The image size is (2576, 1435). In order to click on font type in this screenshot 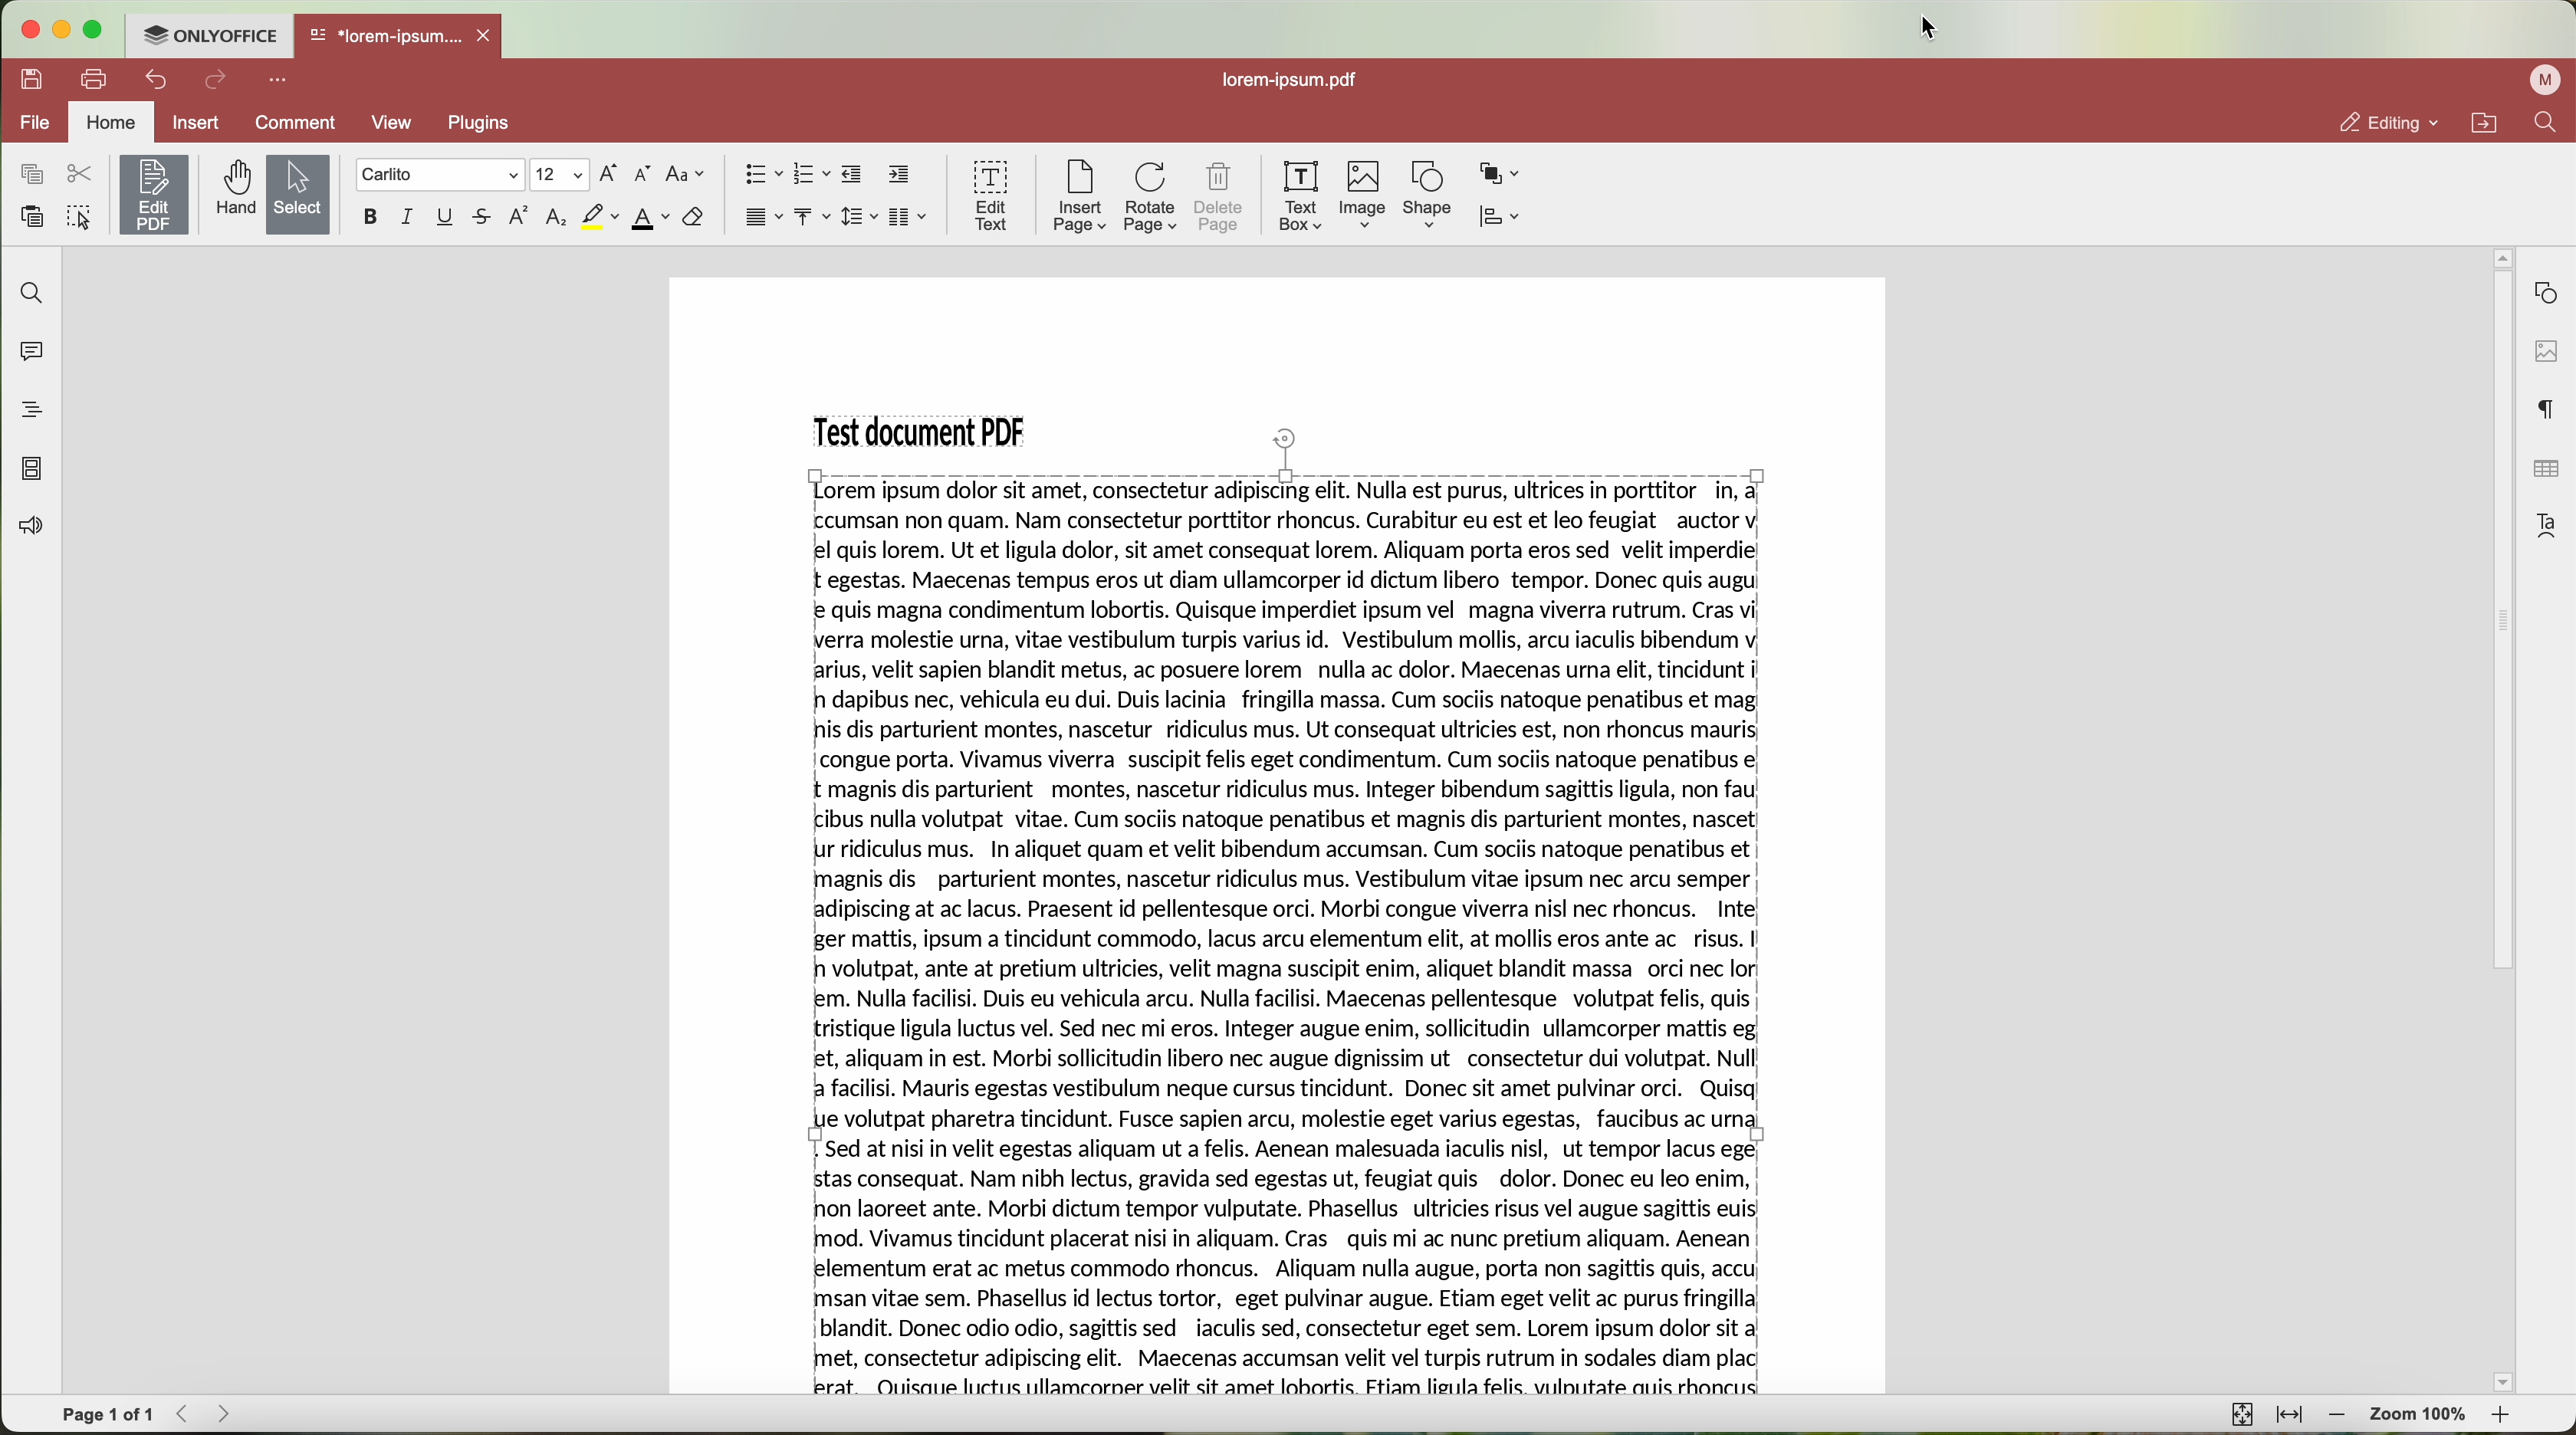, I will do `click(439, 175)`.